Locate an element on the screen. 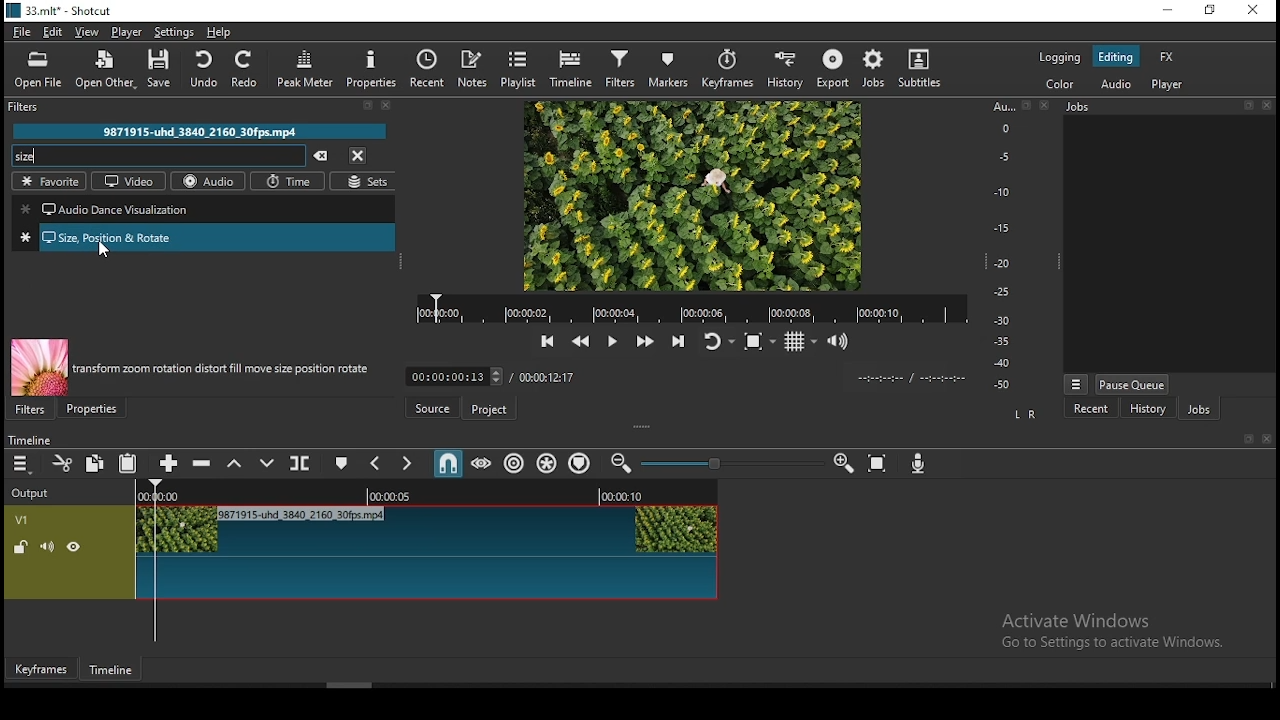 The width and height of the screenshot is (1280, 720). save is located at coordinates (157, 72).